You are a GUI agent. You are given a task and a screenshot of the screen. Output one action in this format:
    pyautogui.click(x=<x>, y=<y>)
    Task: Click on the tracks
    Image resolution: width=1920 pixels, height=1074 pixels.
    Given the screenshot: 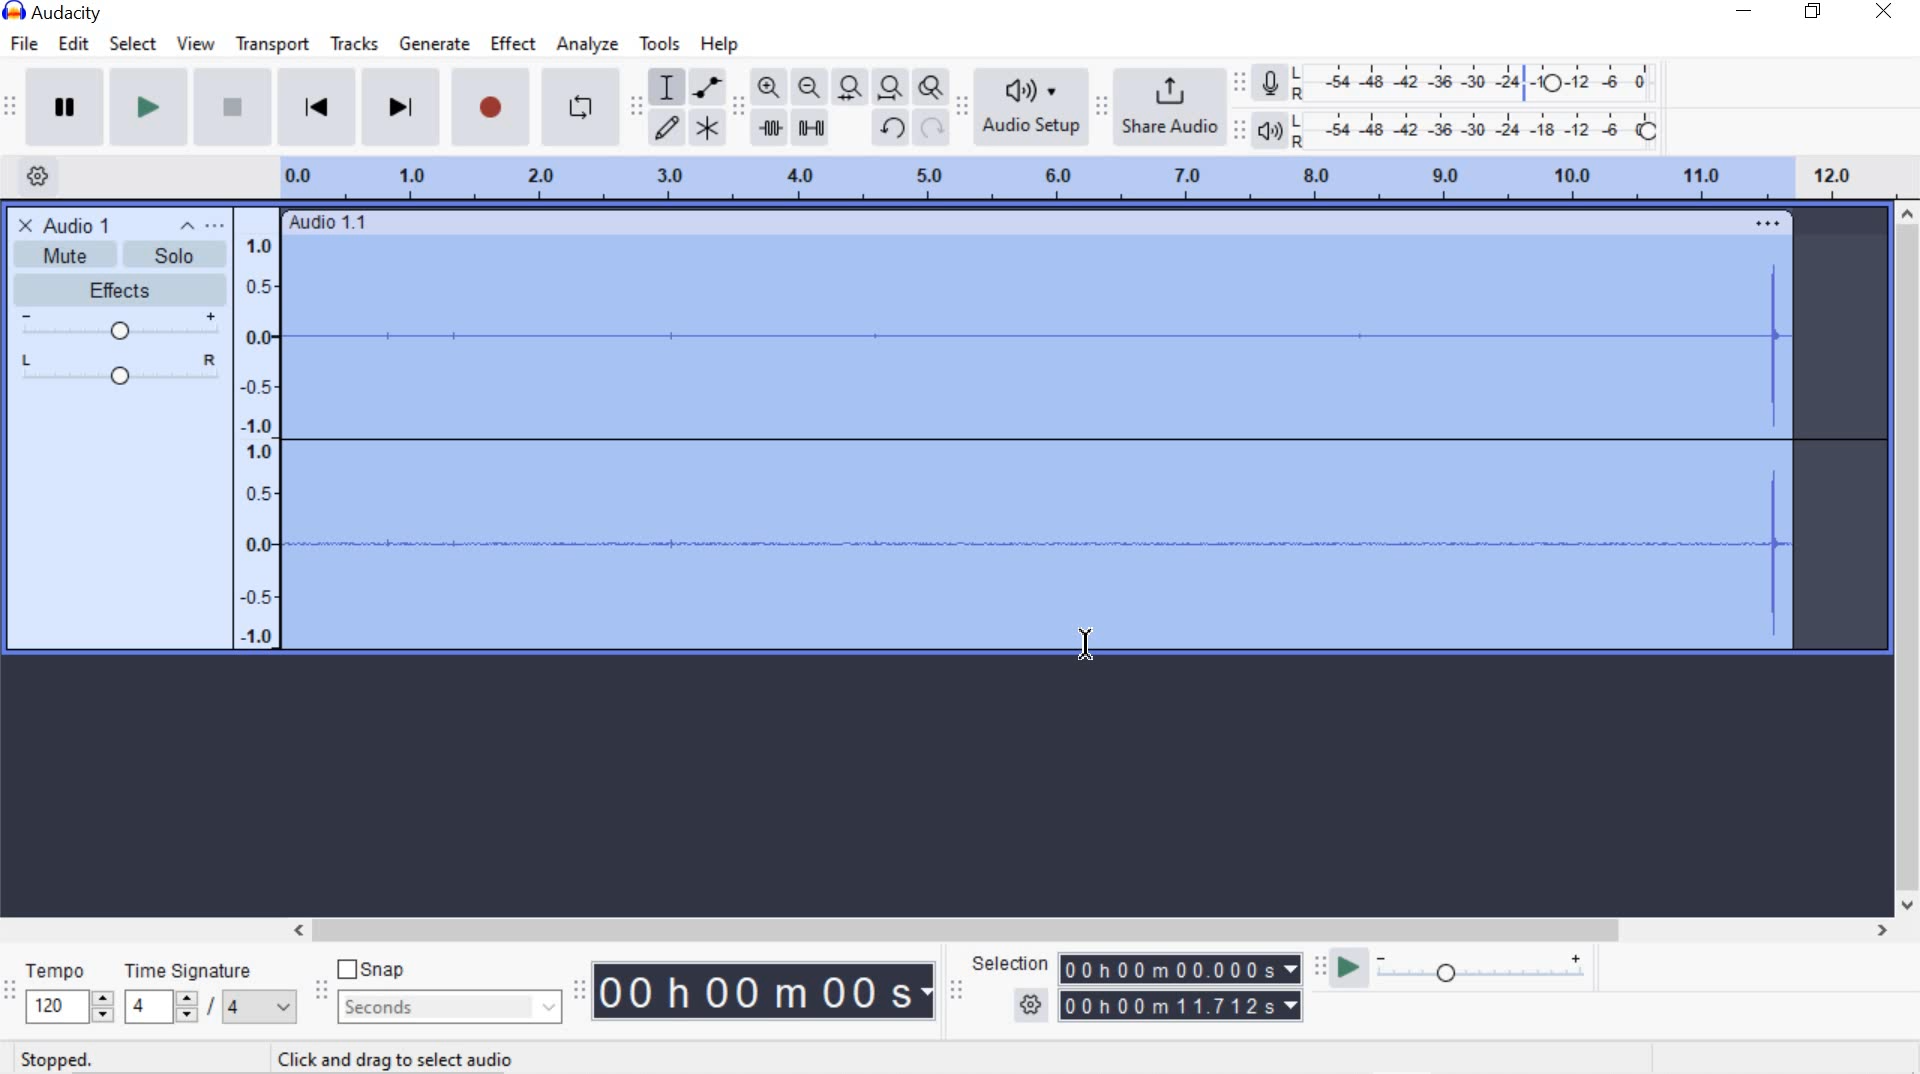 What is the action you would take?
    pyautogui.click(x=353, y=46)
    